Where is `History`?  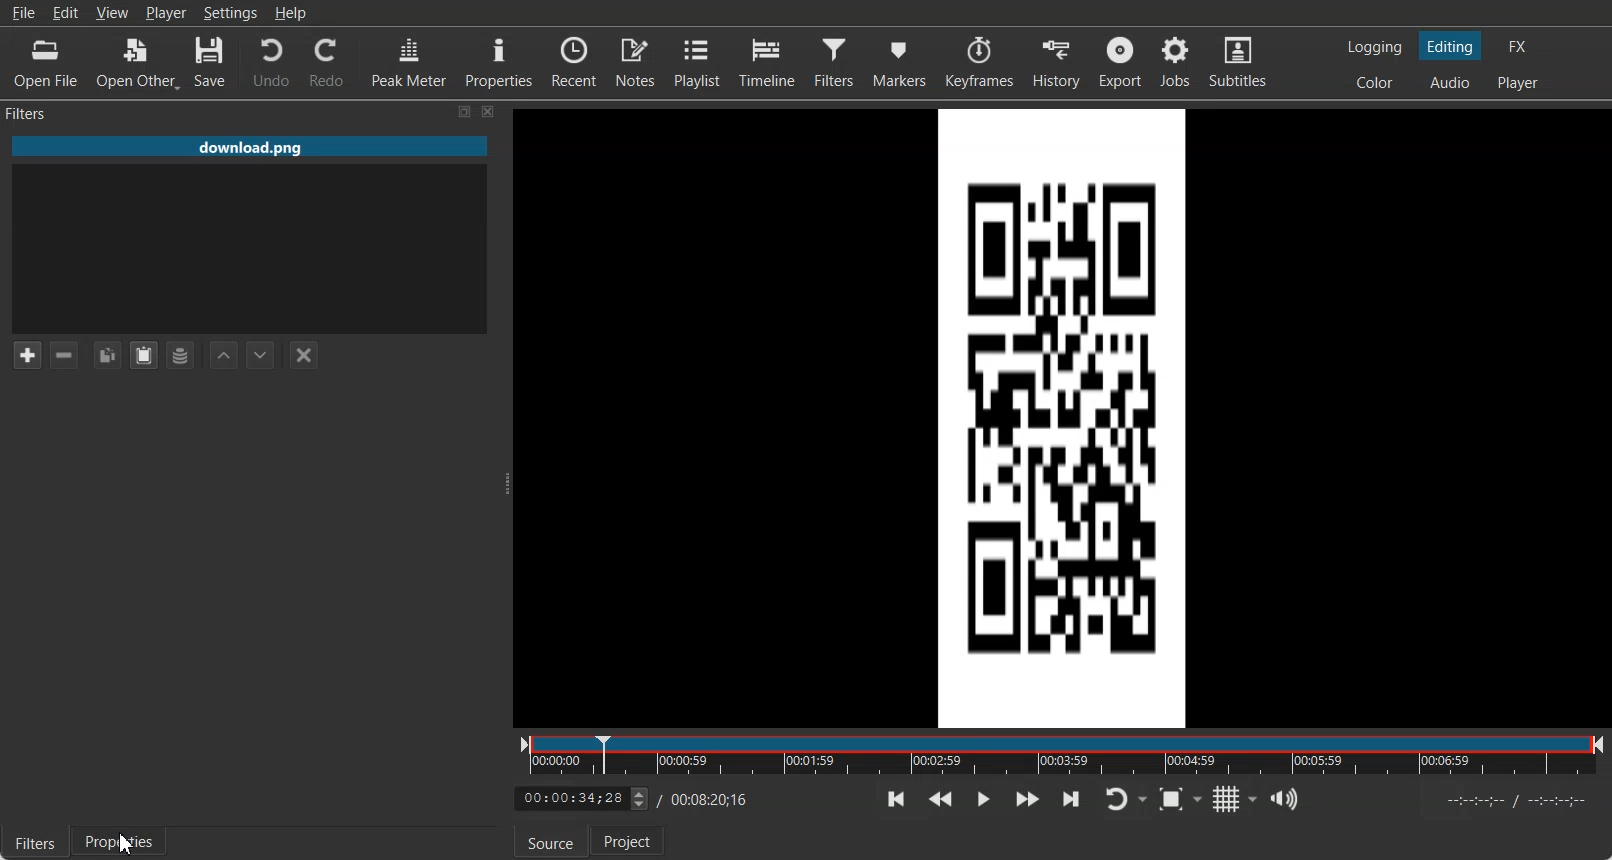
History is located at coordinates (1055, 62).